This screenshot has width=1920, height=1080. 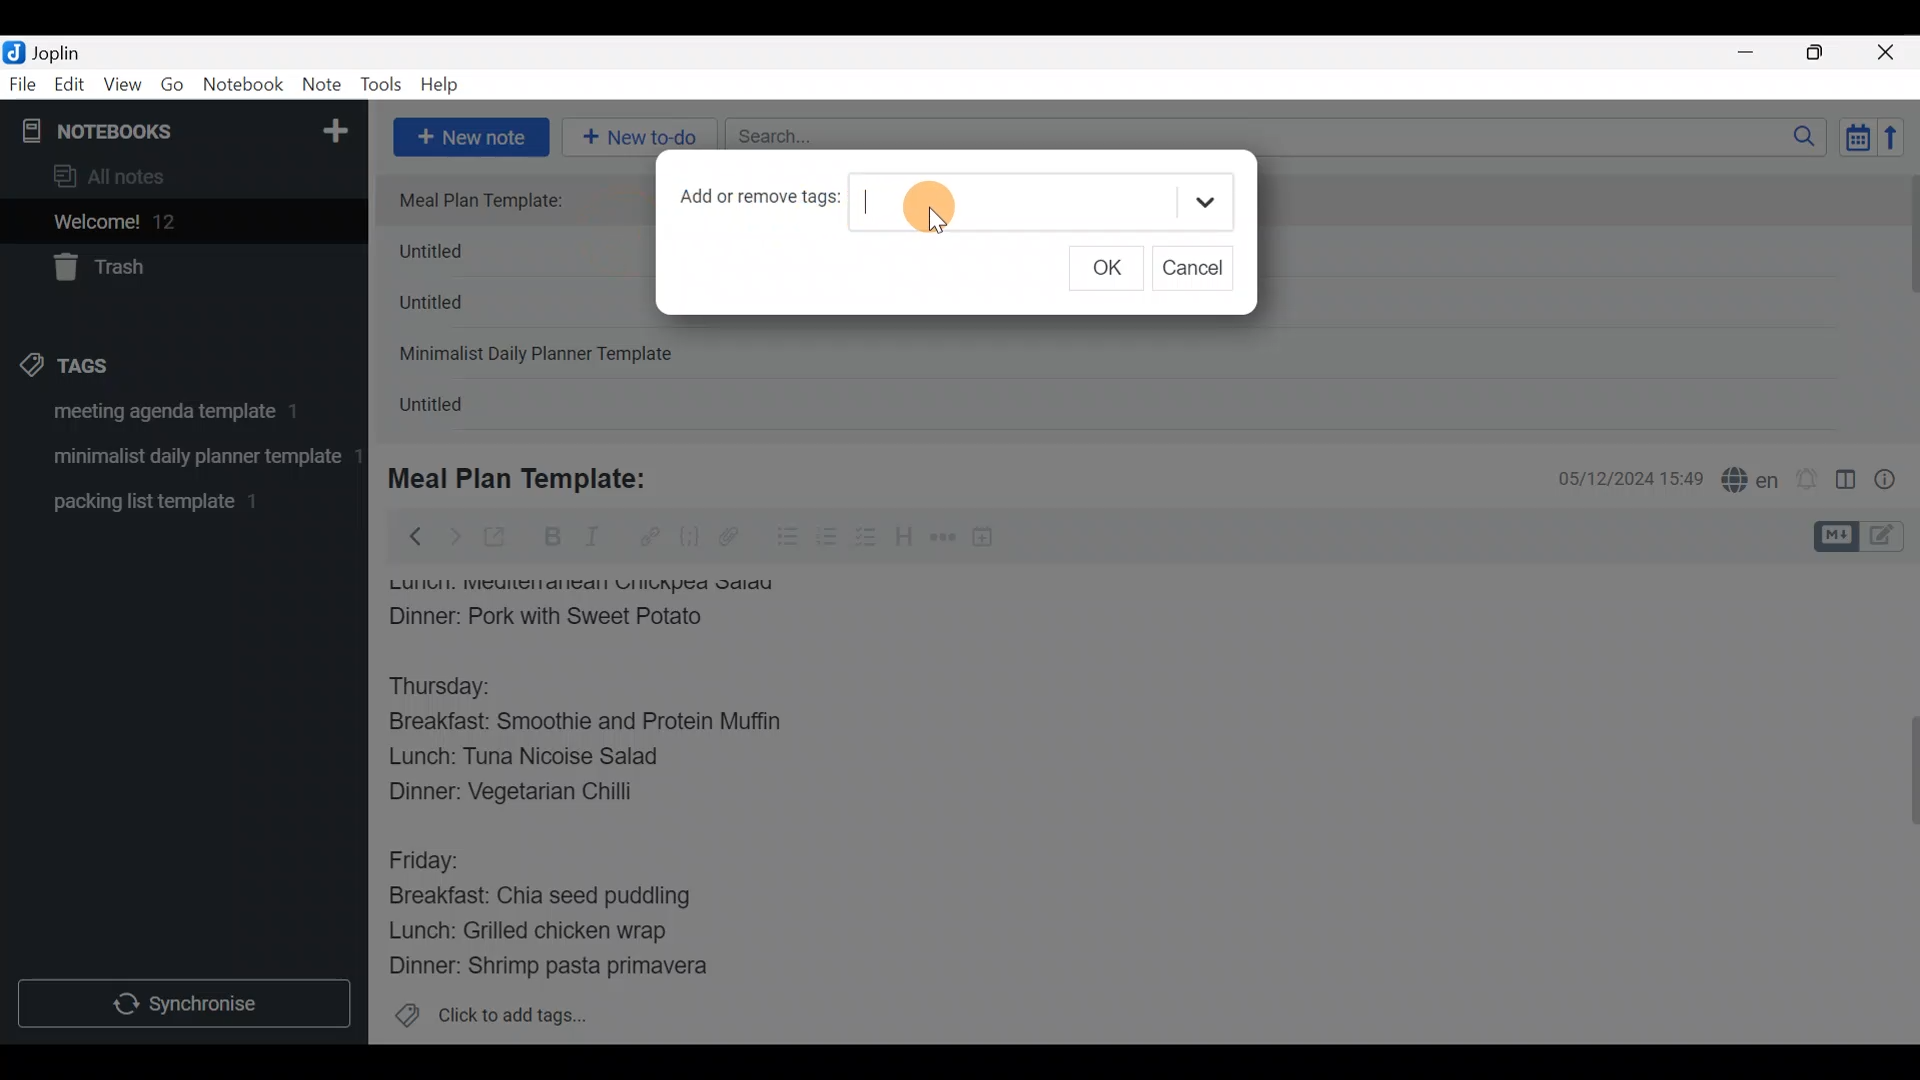 What do you see at coordinates (573, 617) in the screenshot?
I see `Dinner: Pork with Sweet Potato` at bounding box center [573, 617].